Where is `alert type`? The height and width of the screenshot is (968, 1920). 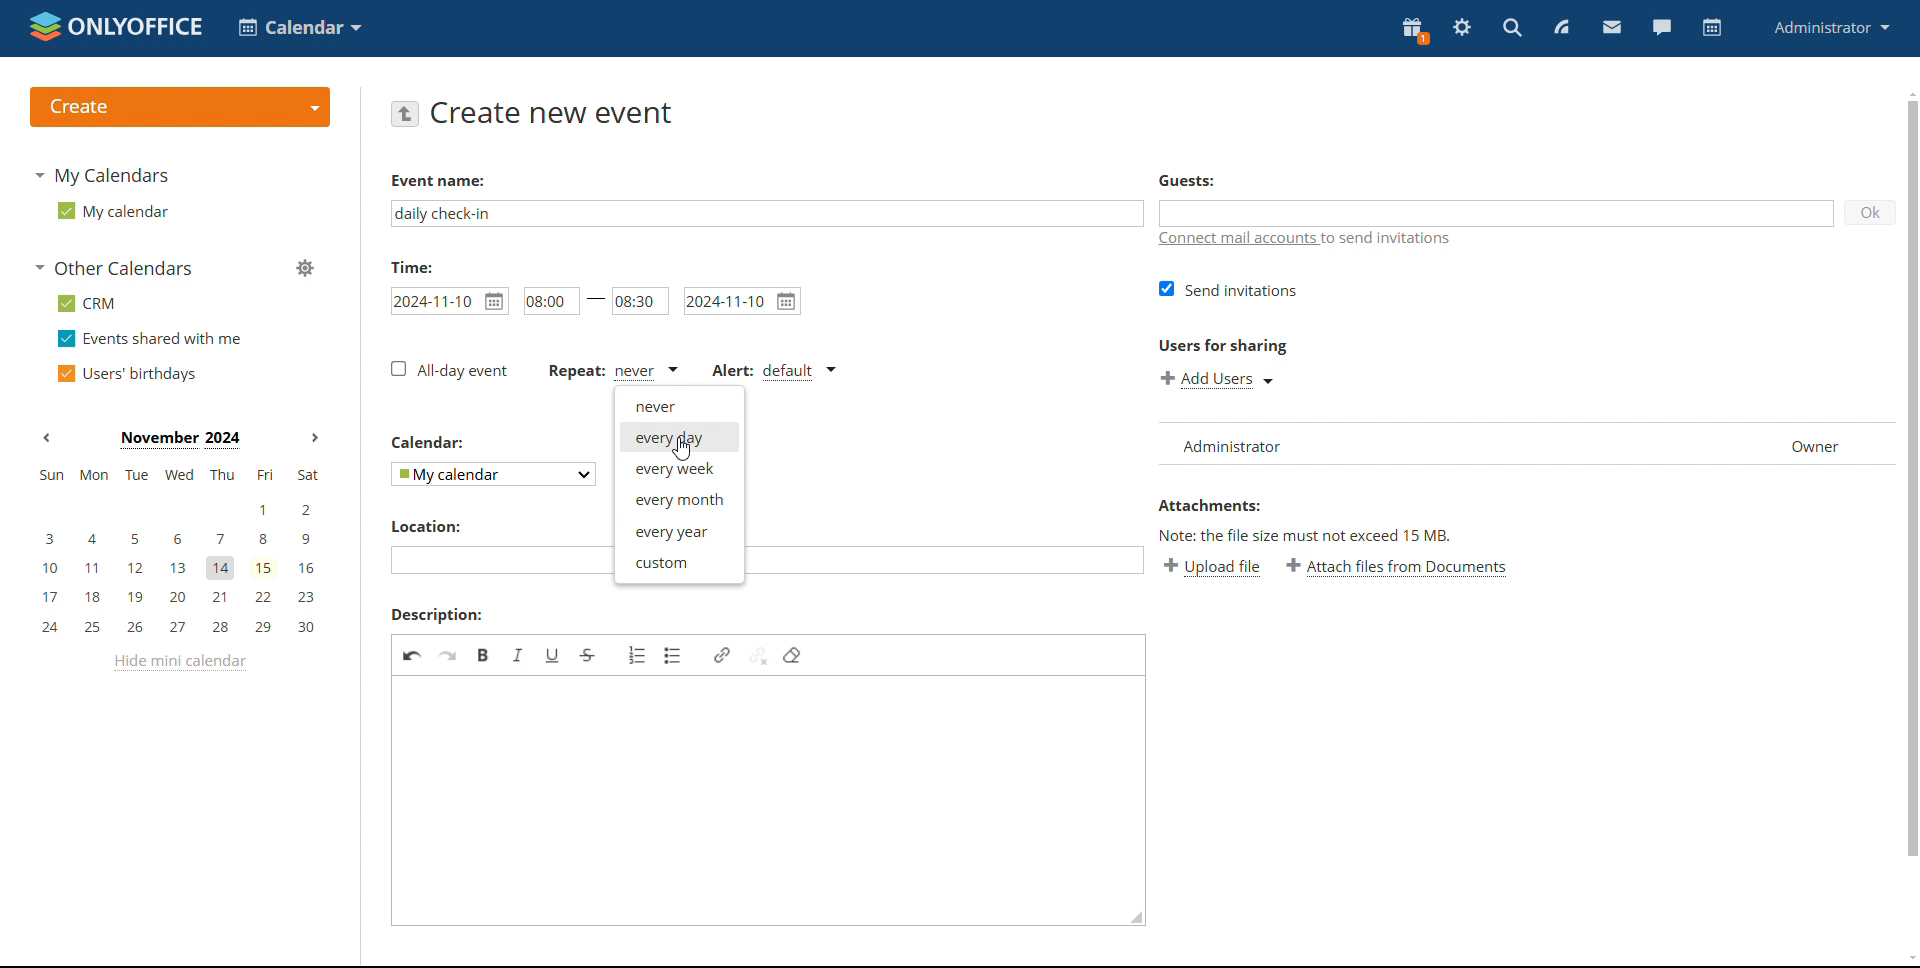 alert type is located at coordinates (774, 371).